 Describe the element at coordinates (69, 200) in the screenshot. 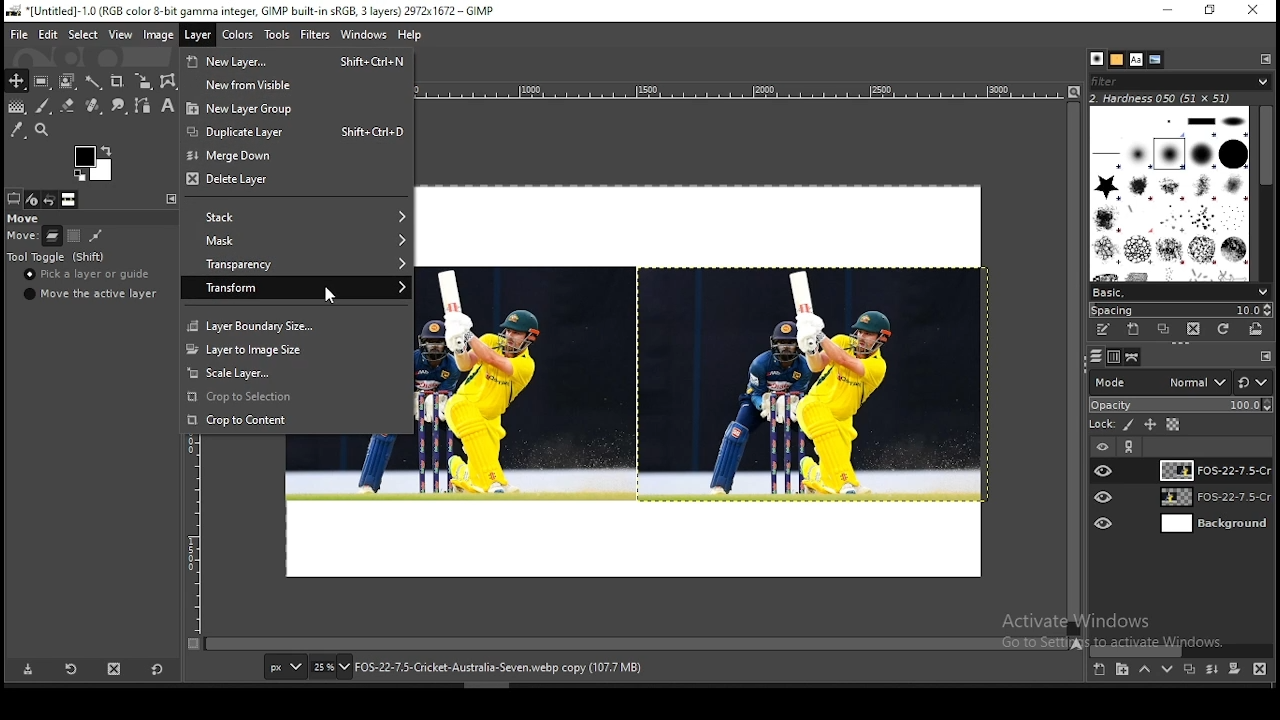

I see `images` at that location.